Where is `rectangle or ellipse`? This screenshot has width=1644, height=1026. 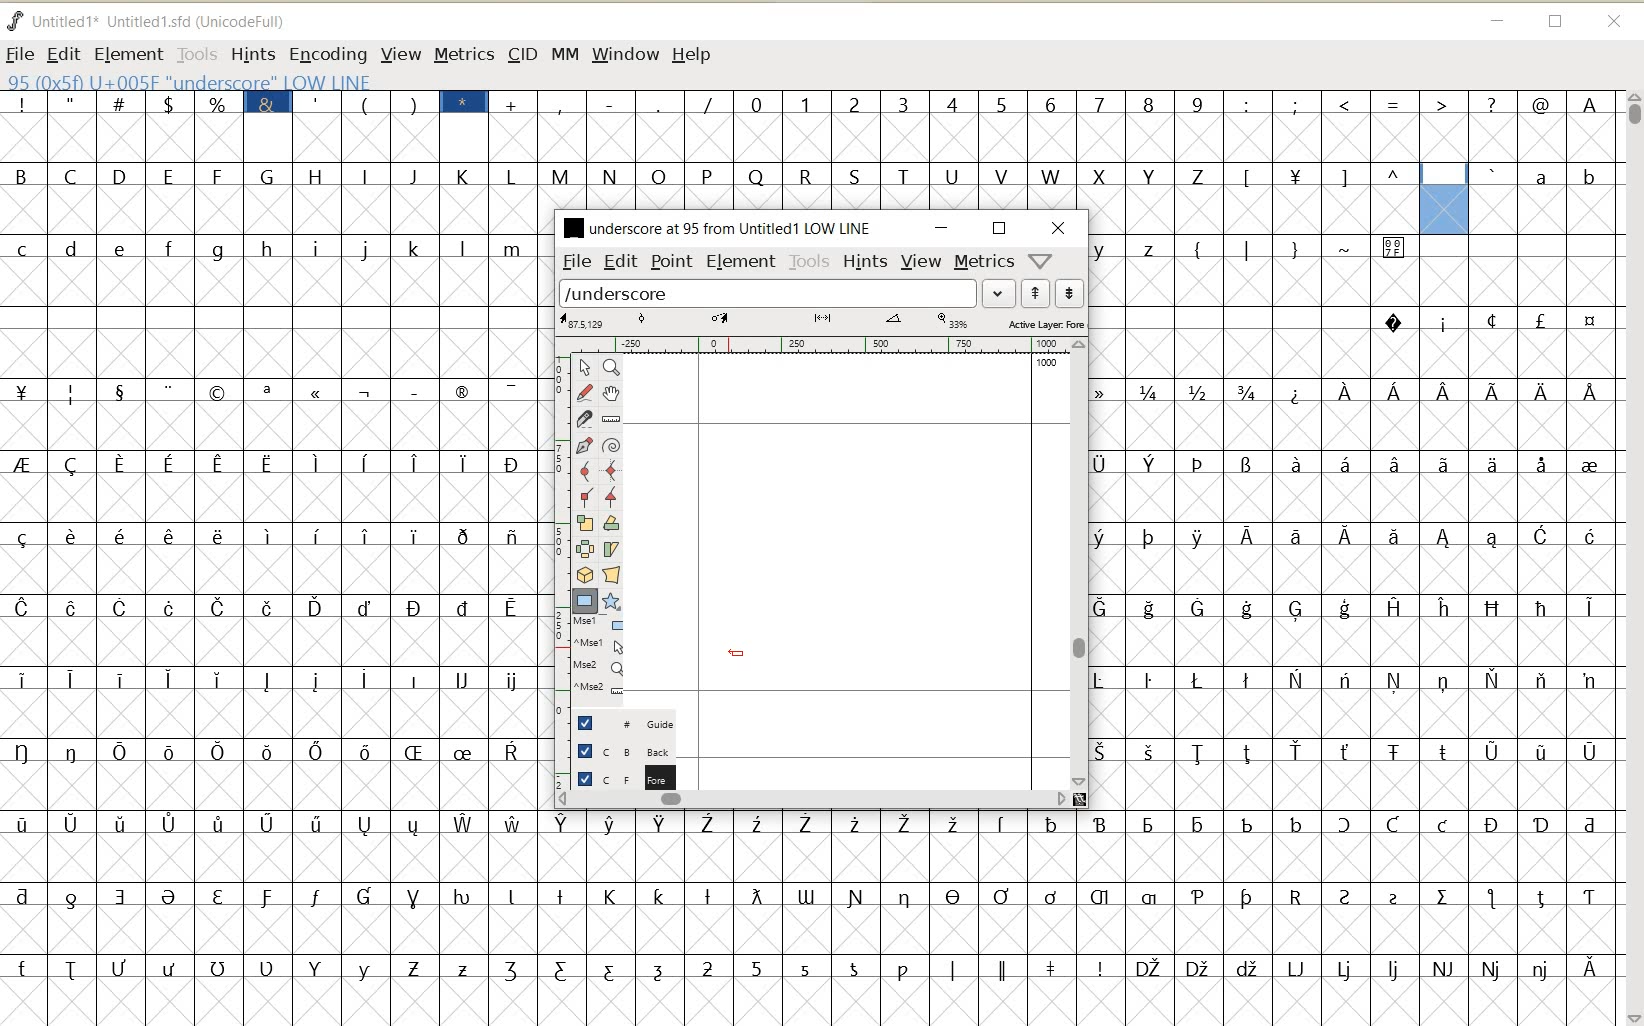 rectangle or ellipse is located at coordinates (586, 601).